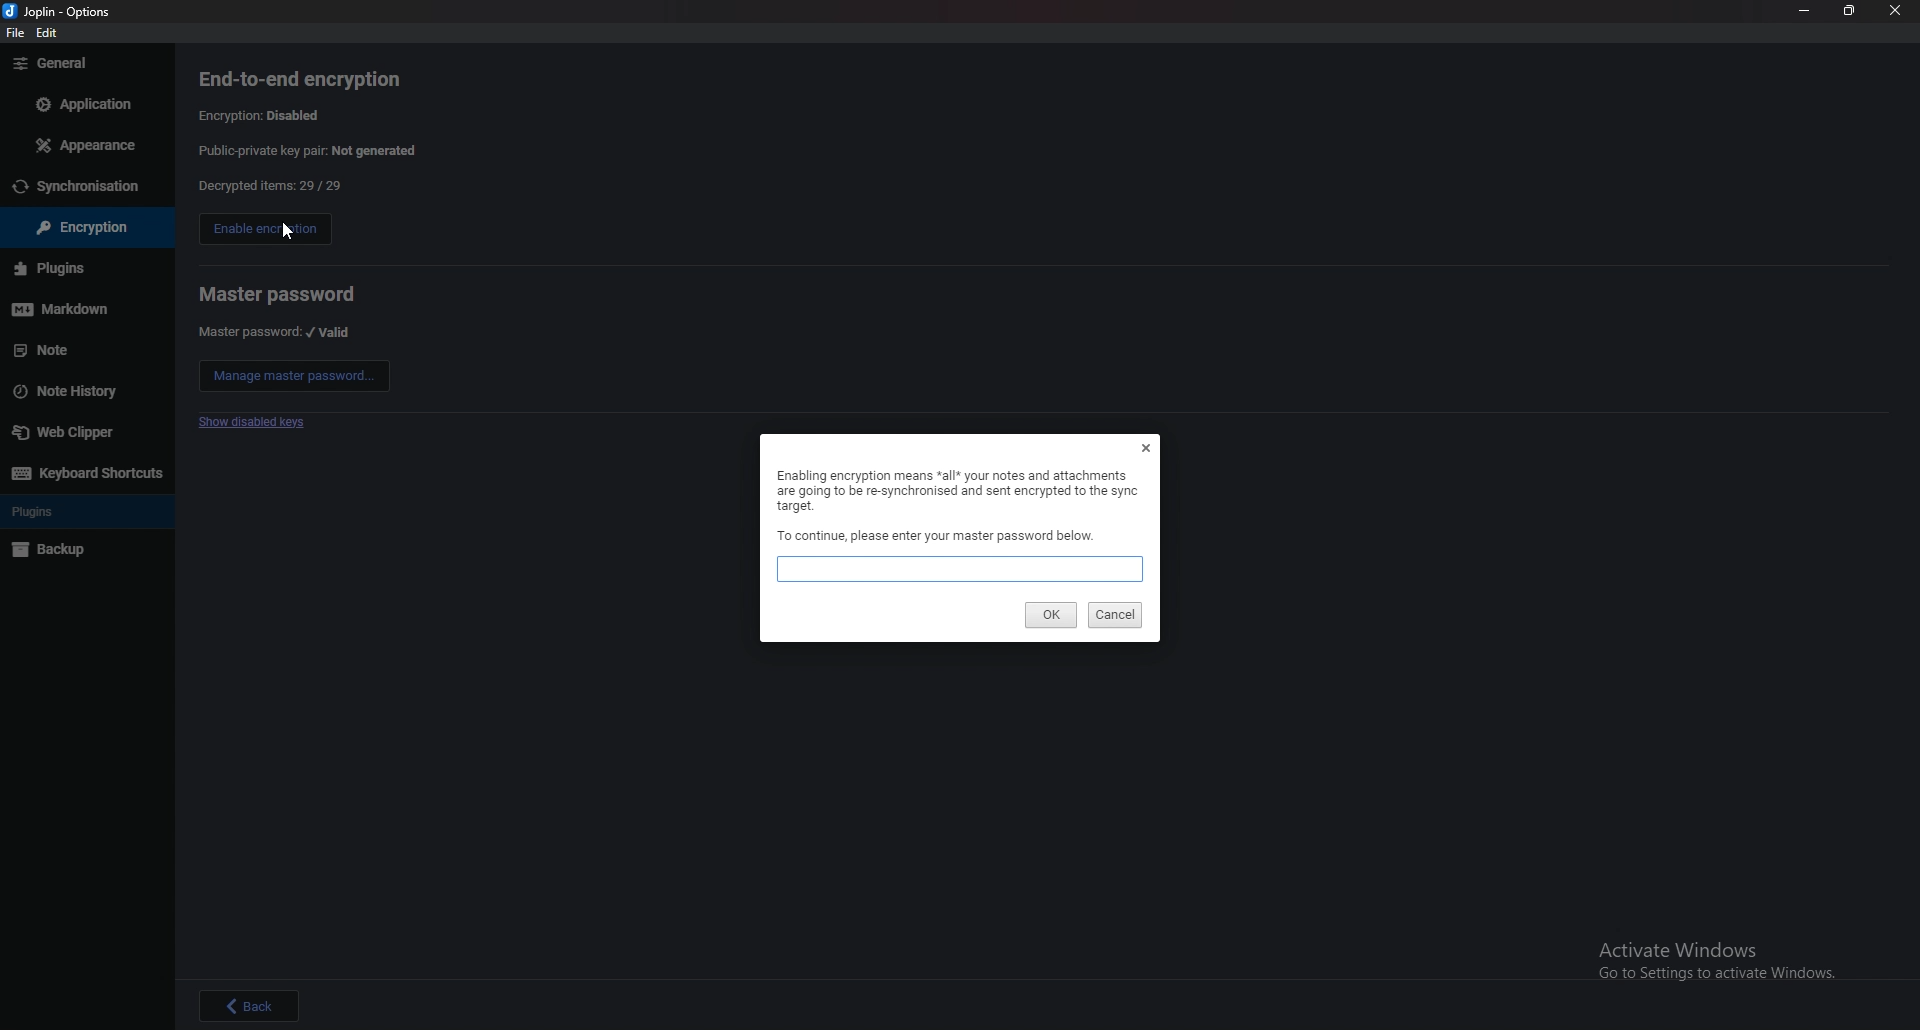 The width and height of the screenshot is (1920, 1030). Describe the element at coordinates (279, 294) in the screenshot. I see `master password` at that location.